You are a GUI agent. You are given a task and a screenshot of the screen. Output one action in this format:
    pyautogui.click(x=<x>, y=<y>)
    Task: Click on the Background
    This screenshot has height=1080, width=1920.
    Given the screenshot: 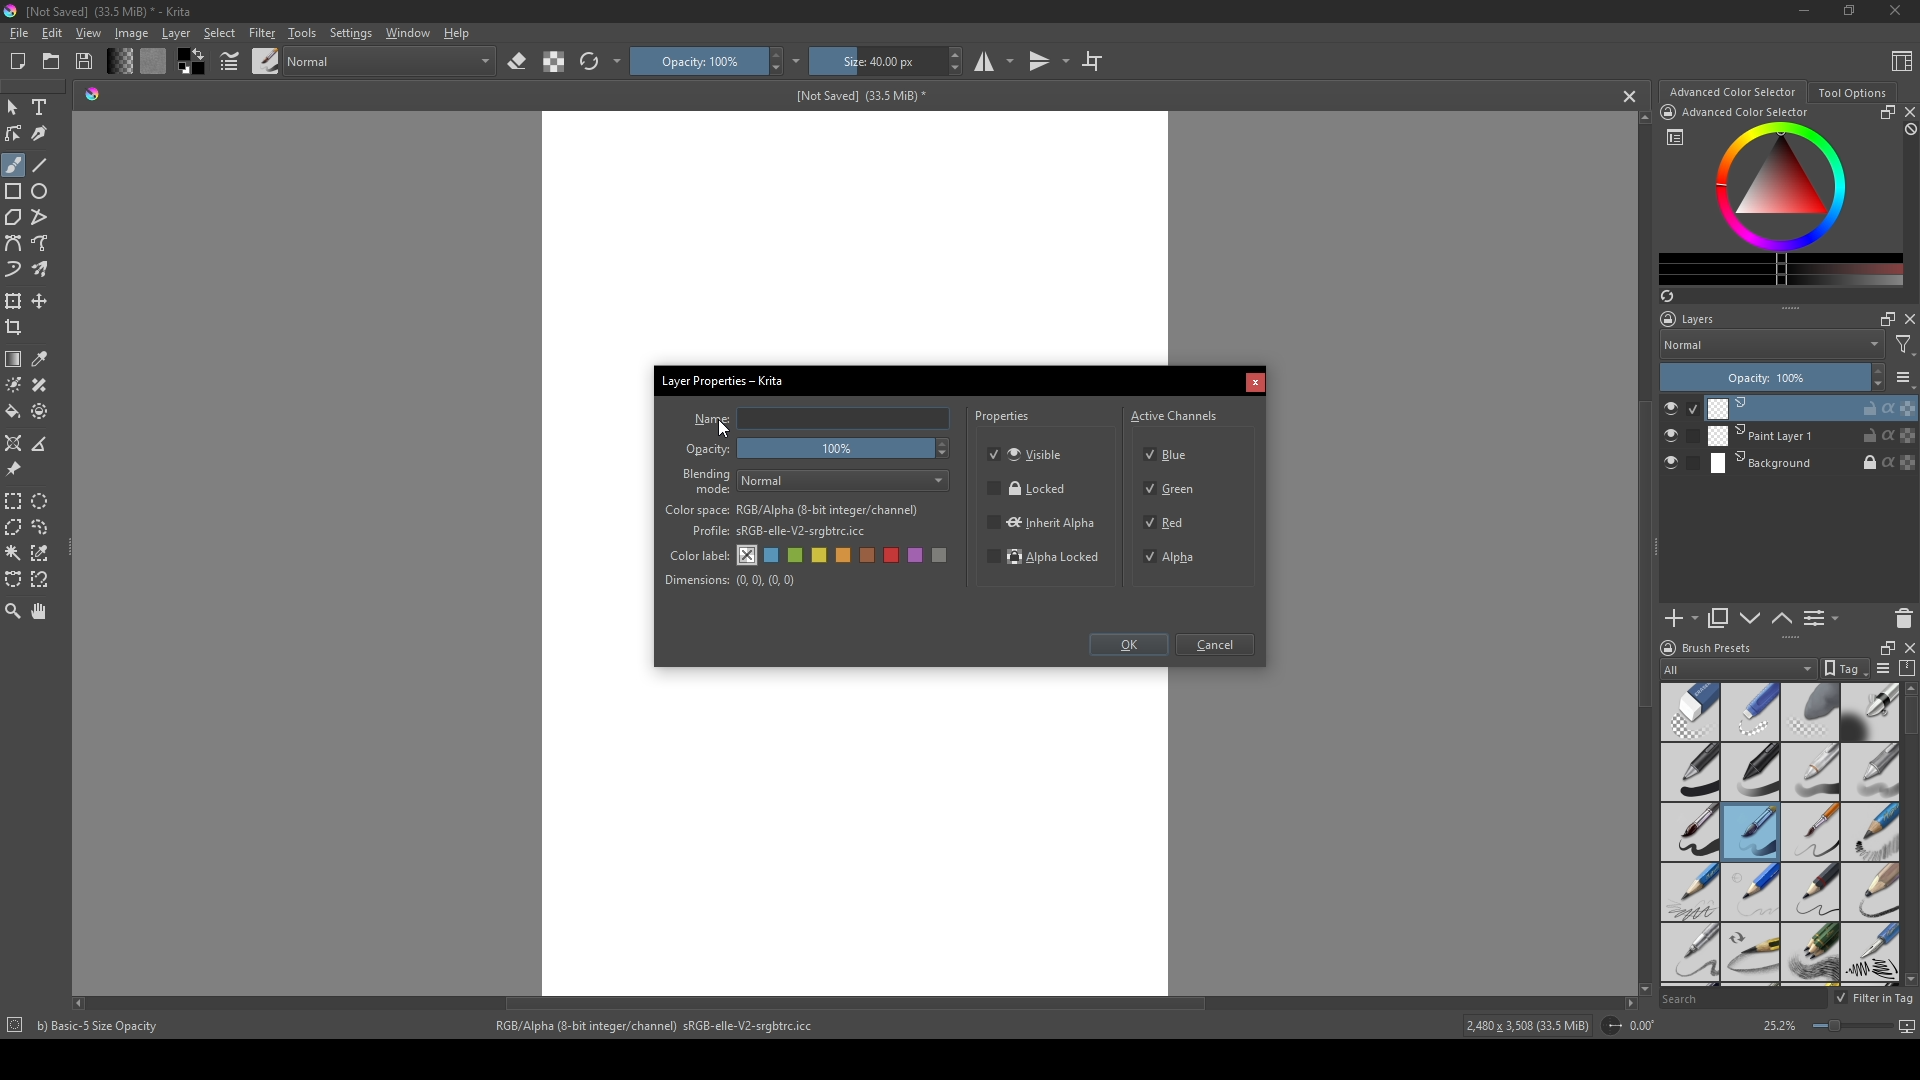 What is the action you would take?
    pyautogui.click(x=1813, y=464)
    